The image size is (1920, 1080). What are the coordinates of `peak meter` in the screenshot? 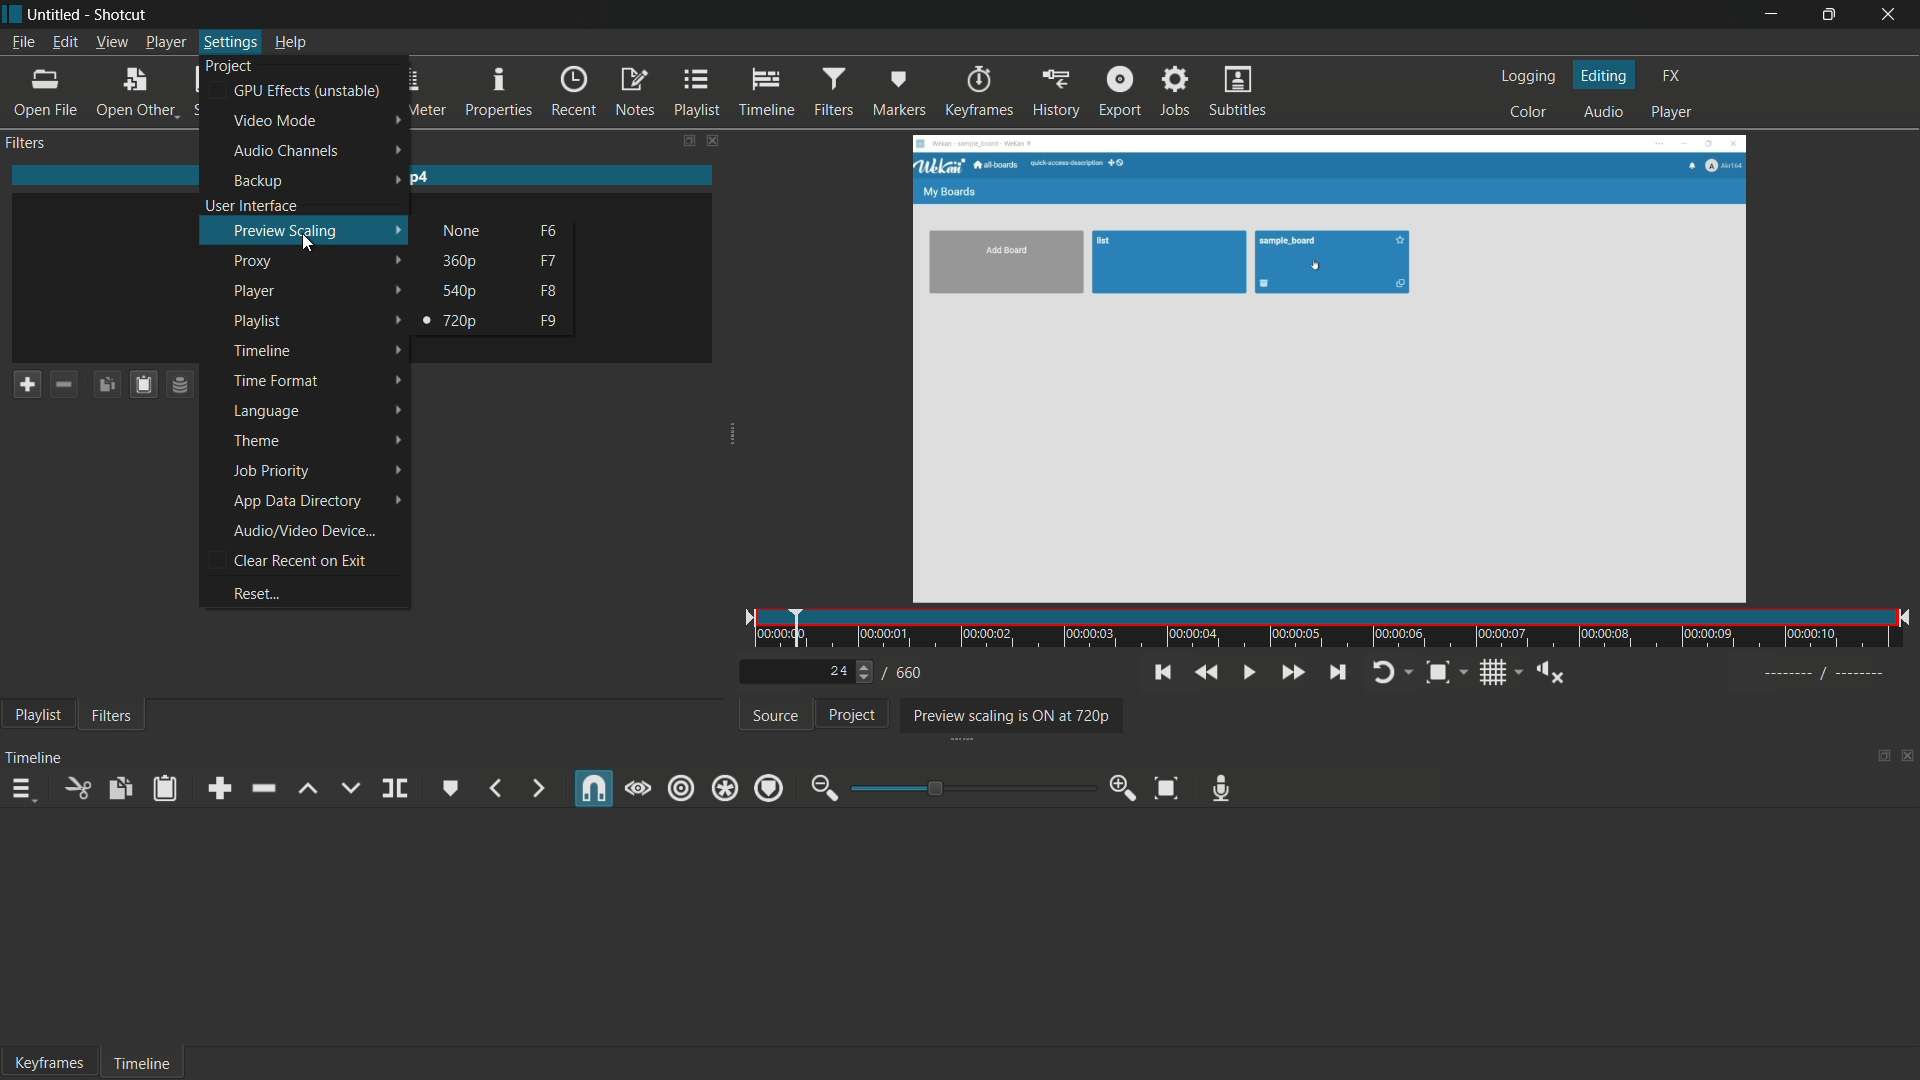 It's located at (425, 91).